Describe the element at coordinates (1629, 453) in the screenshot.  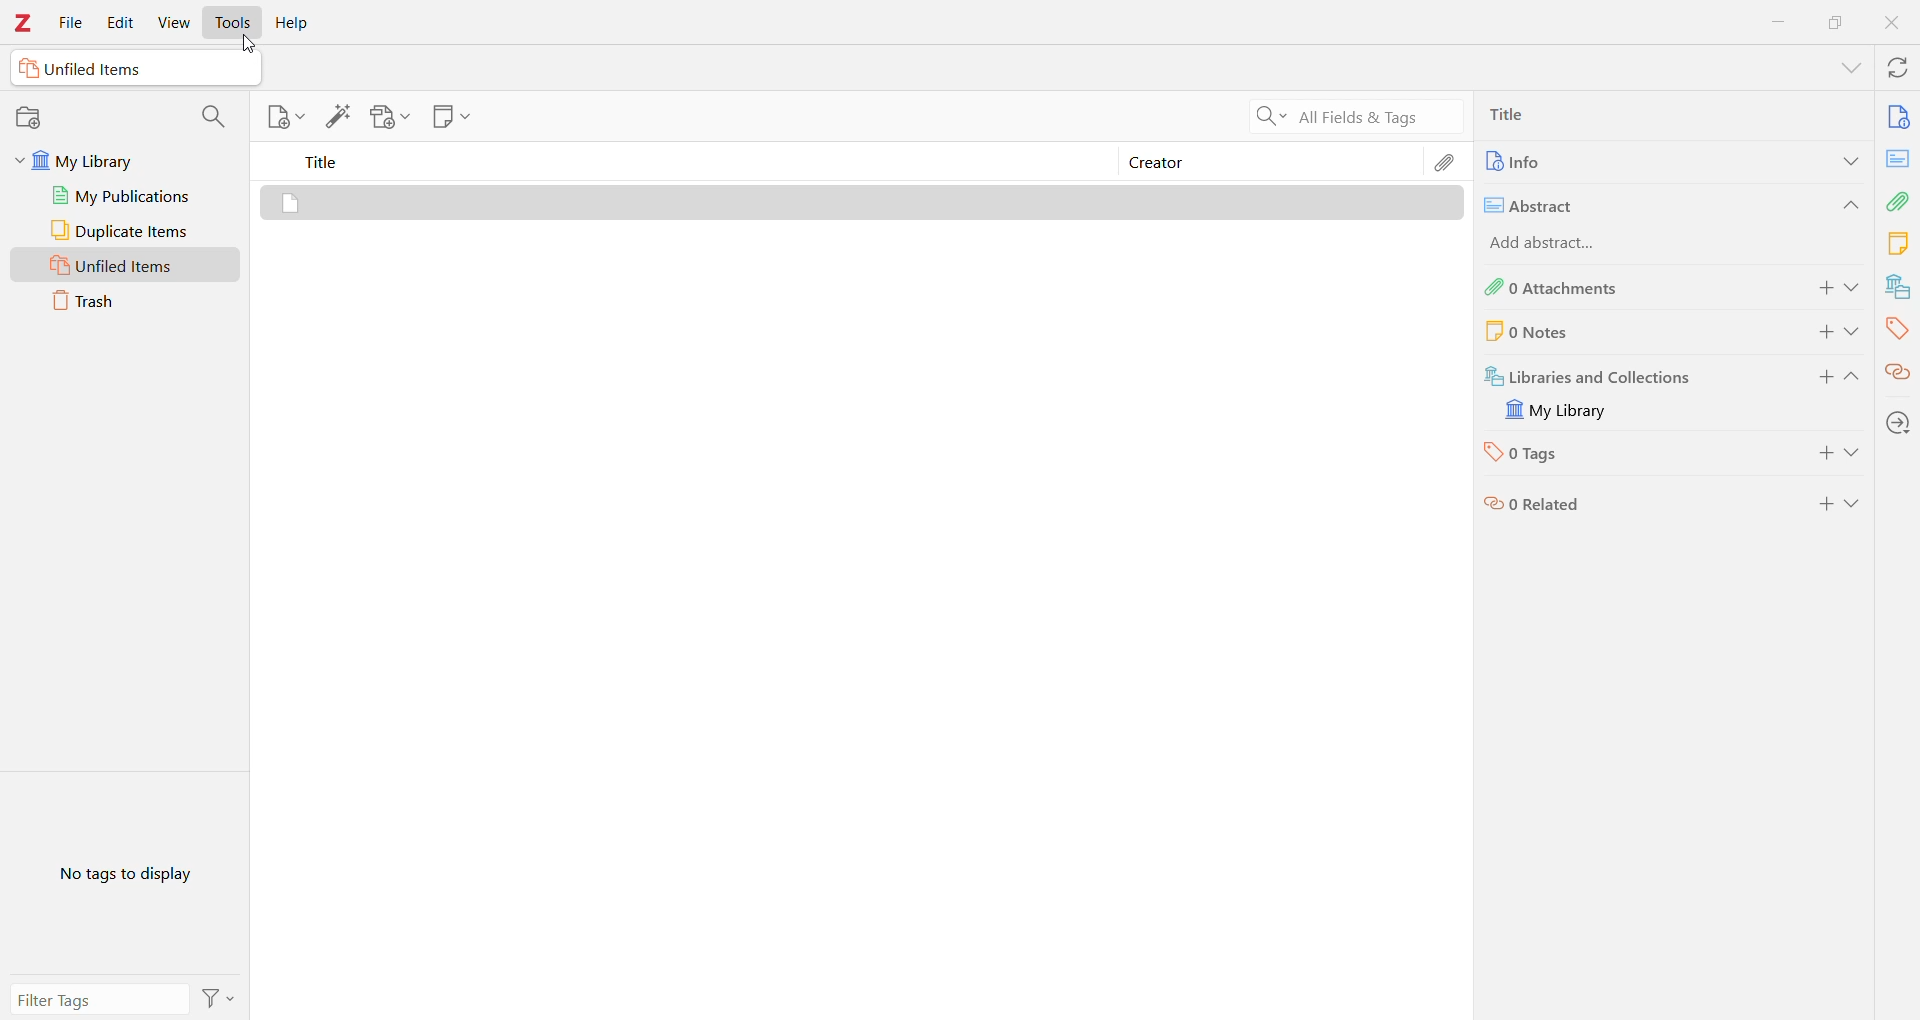
I see `` at that location.